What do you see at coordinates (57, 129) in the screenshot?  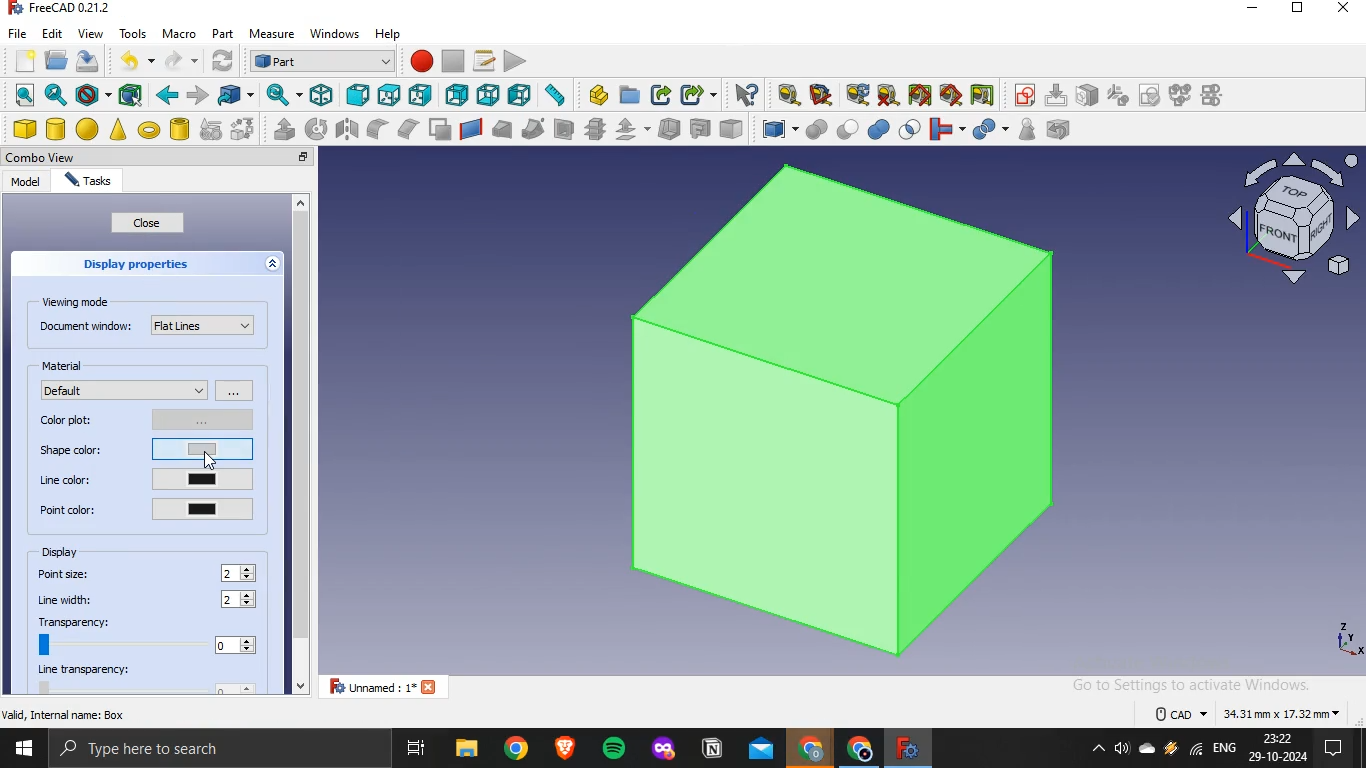 I see `cylinder` at bounding box center [57, 129].